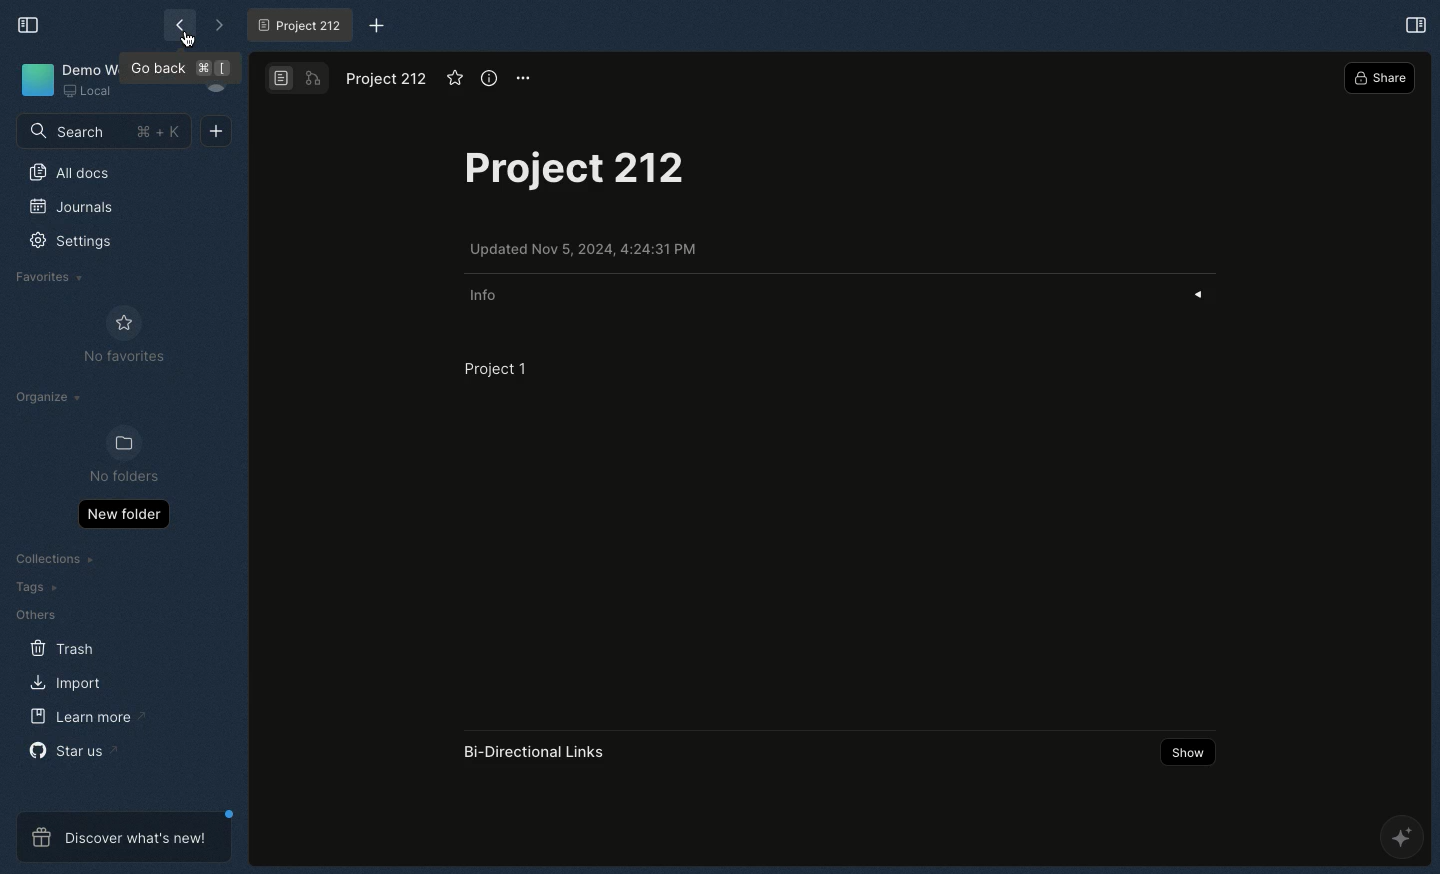 This screenshot has height=874, width=1440. Describe the element at coordinates (117, 839) in the screenshot. I see `Discover what's new!` at that location.